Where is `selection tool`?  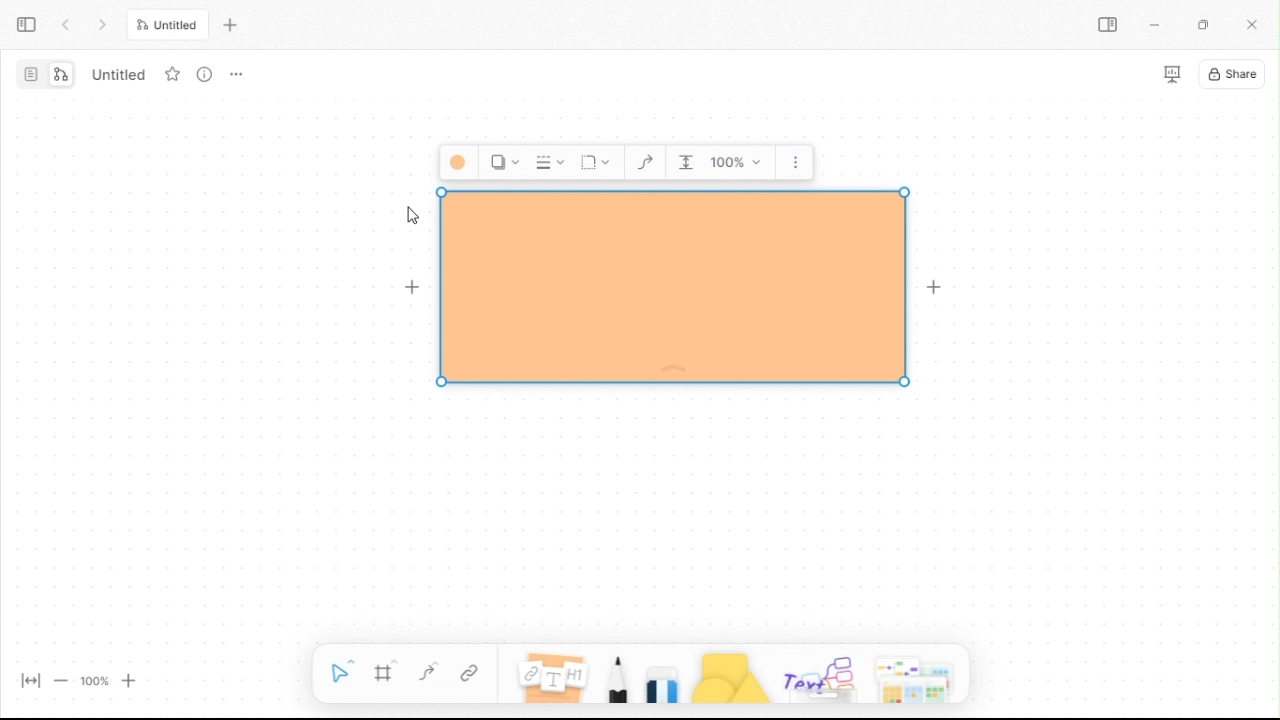
selection tool is located at coordinates (339, 675).